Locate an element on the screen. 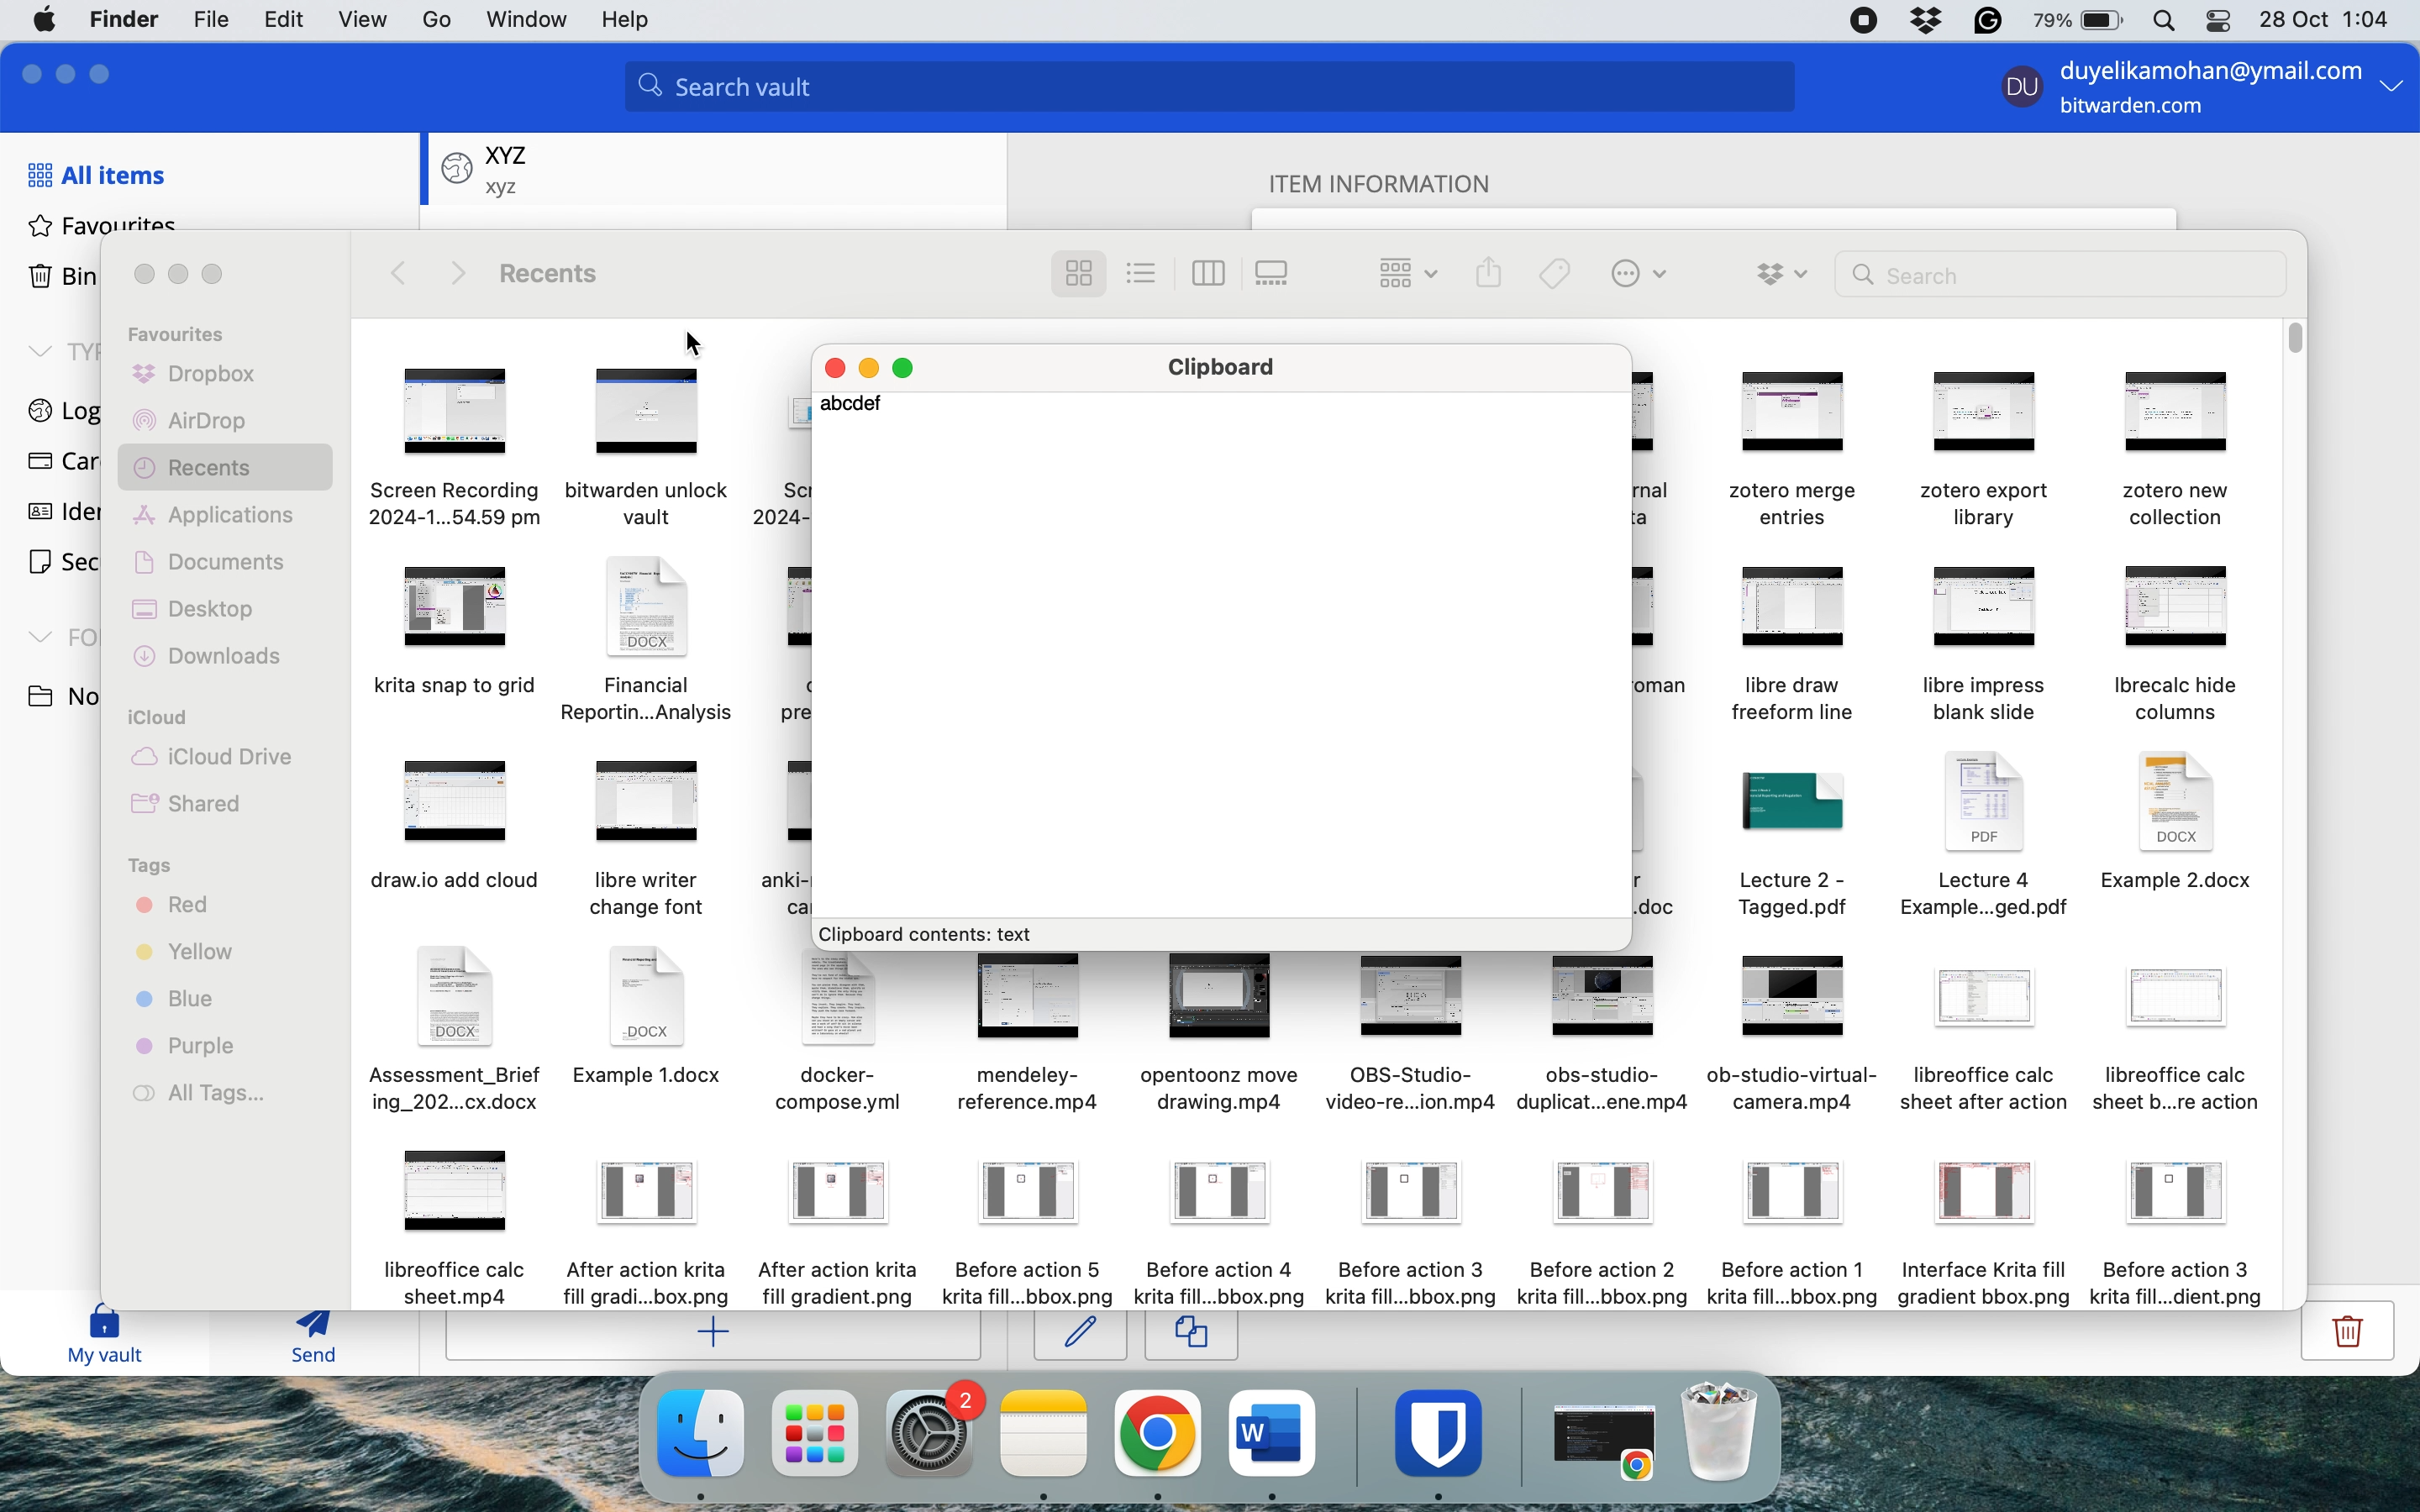 The width and height of the screenshot is (2420, 1512). clipboard contents:text is located at coordinates (939, 934).